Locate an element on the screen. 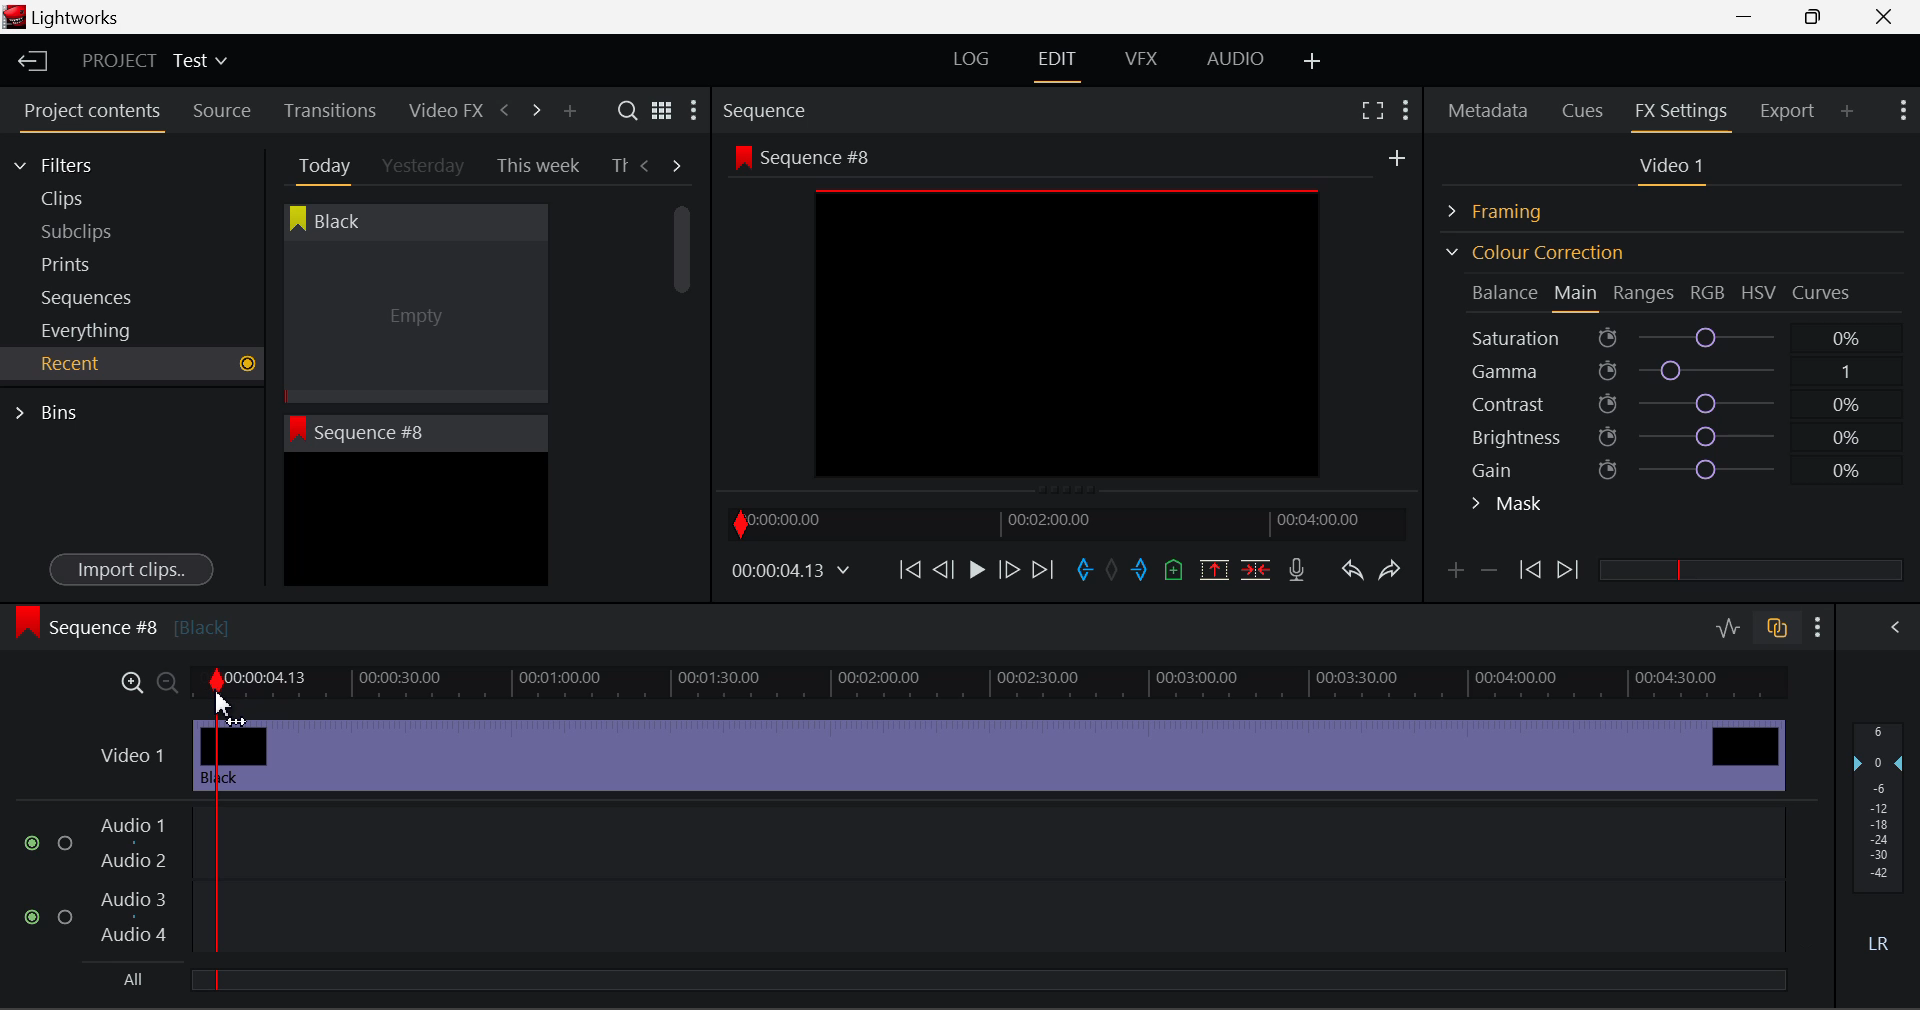 Image resolution: width=1920 pixels, height=1010 pixels. Everything is located at coordinates (89, 330).